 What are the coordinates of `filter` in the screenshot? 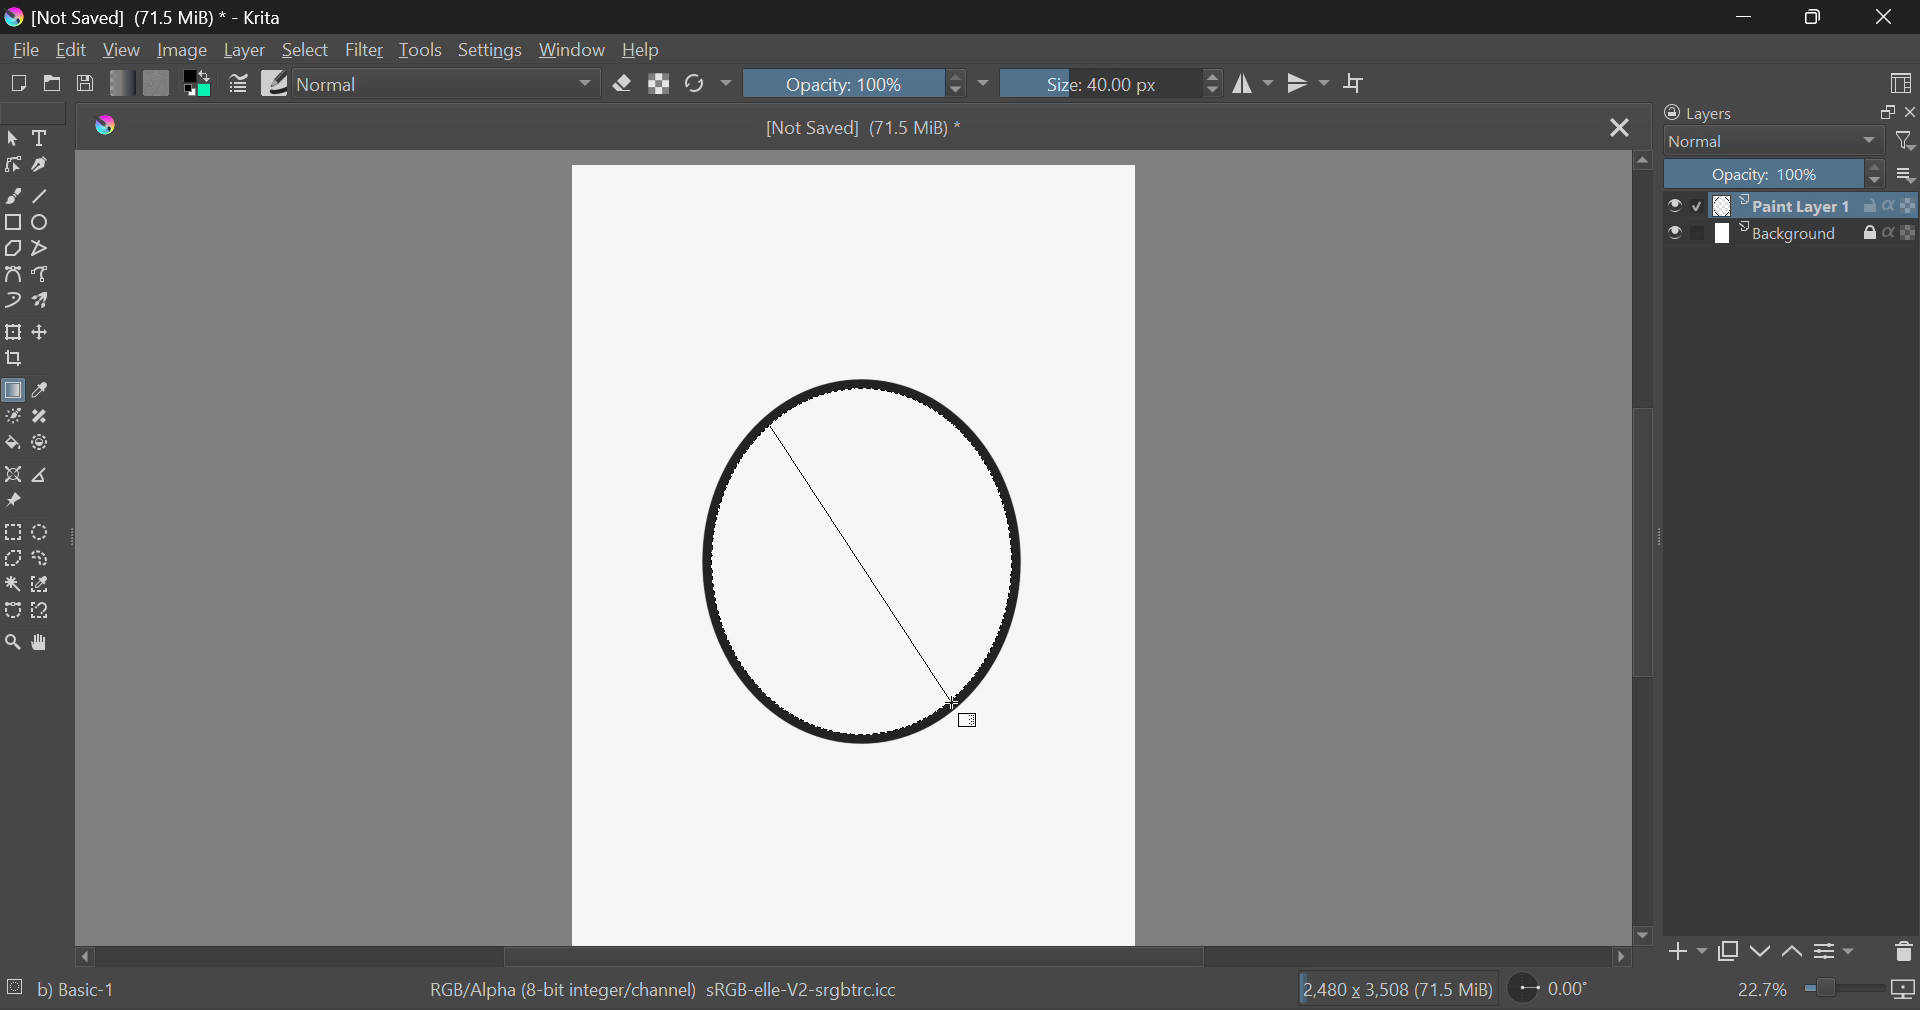 It's located at (1904, 141).